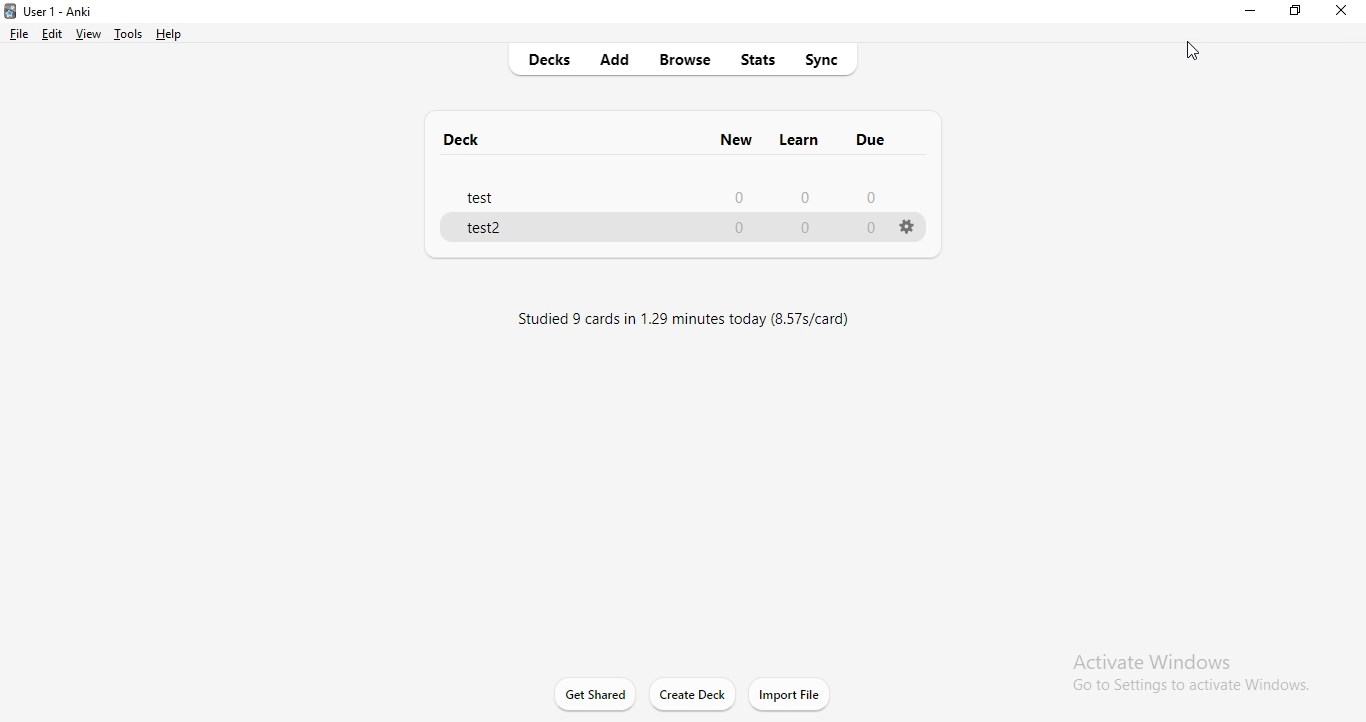 The width and height of the screenshot is (1366, 722). I want to click on decks, so click(547, 61).